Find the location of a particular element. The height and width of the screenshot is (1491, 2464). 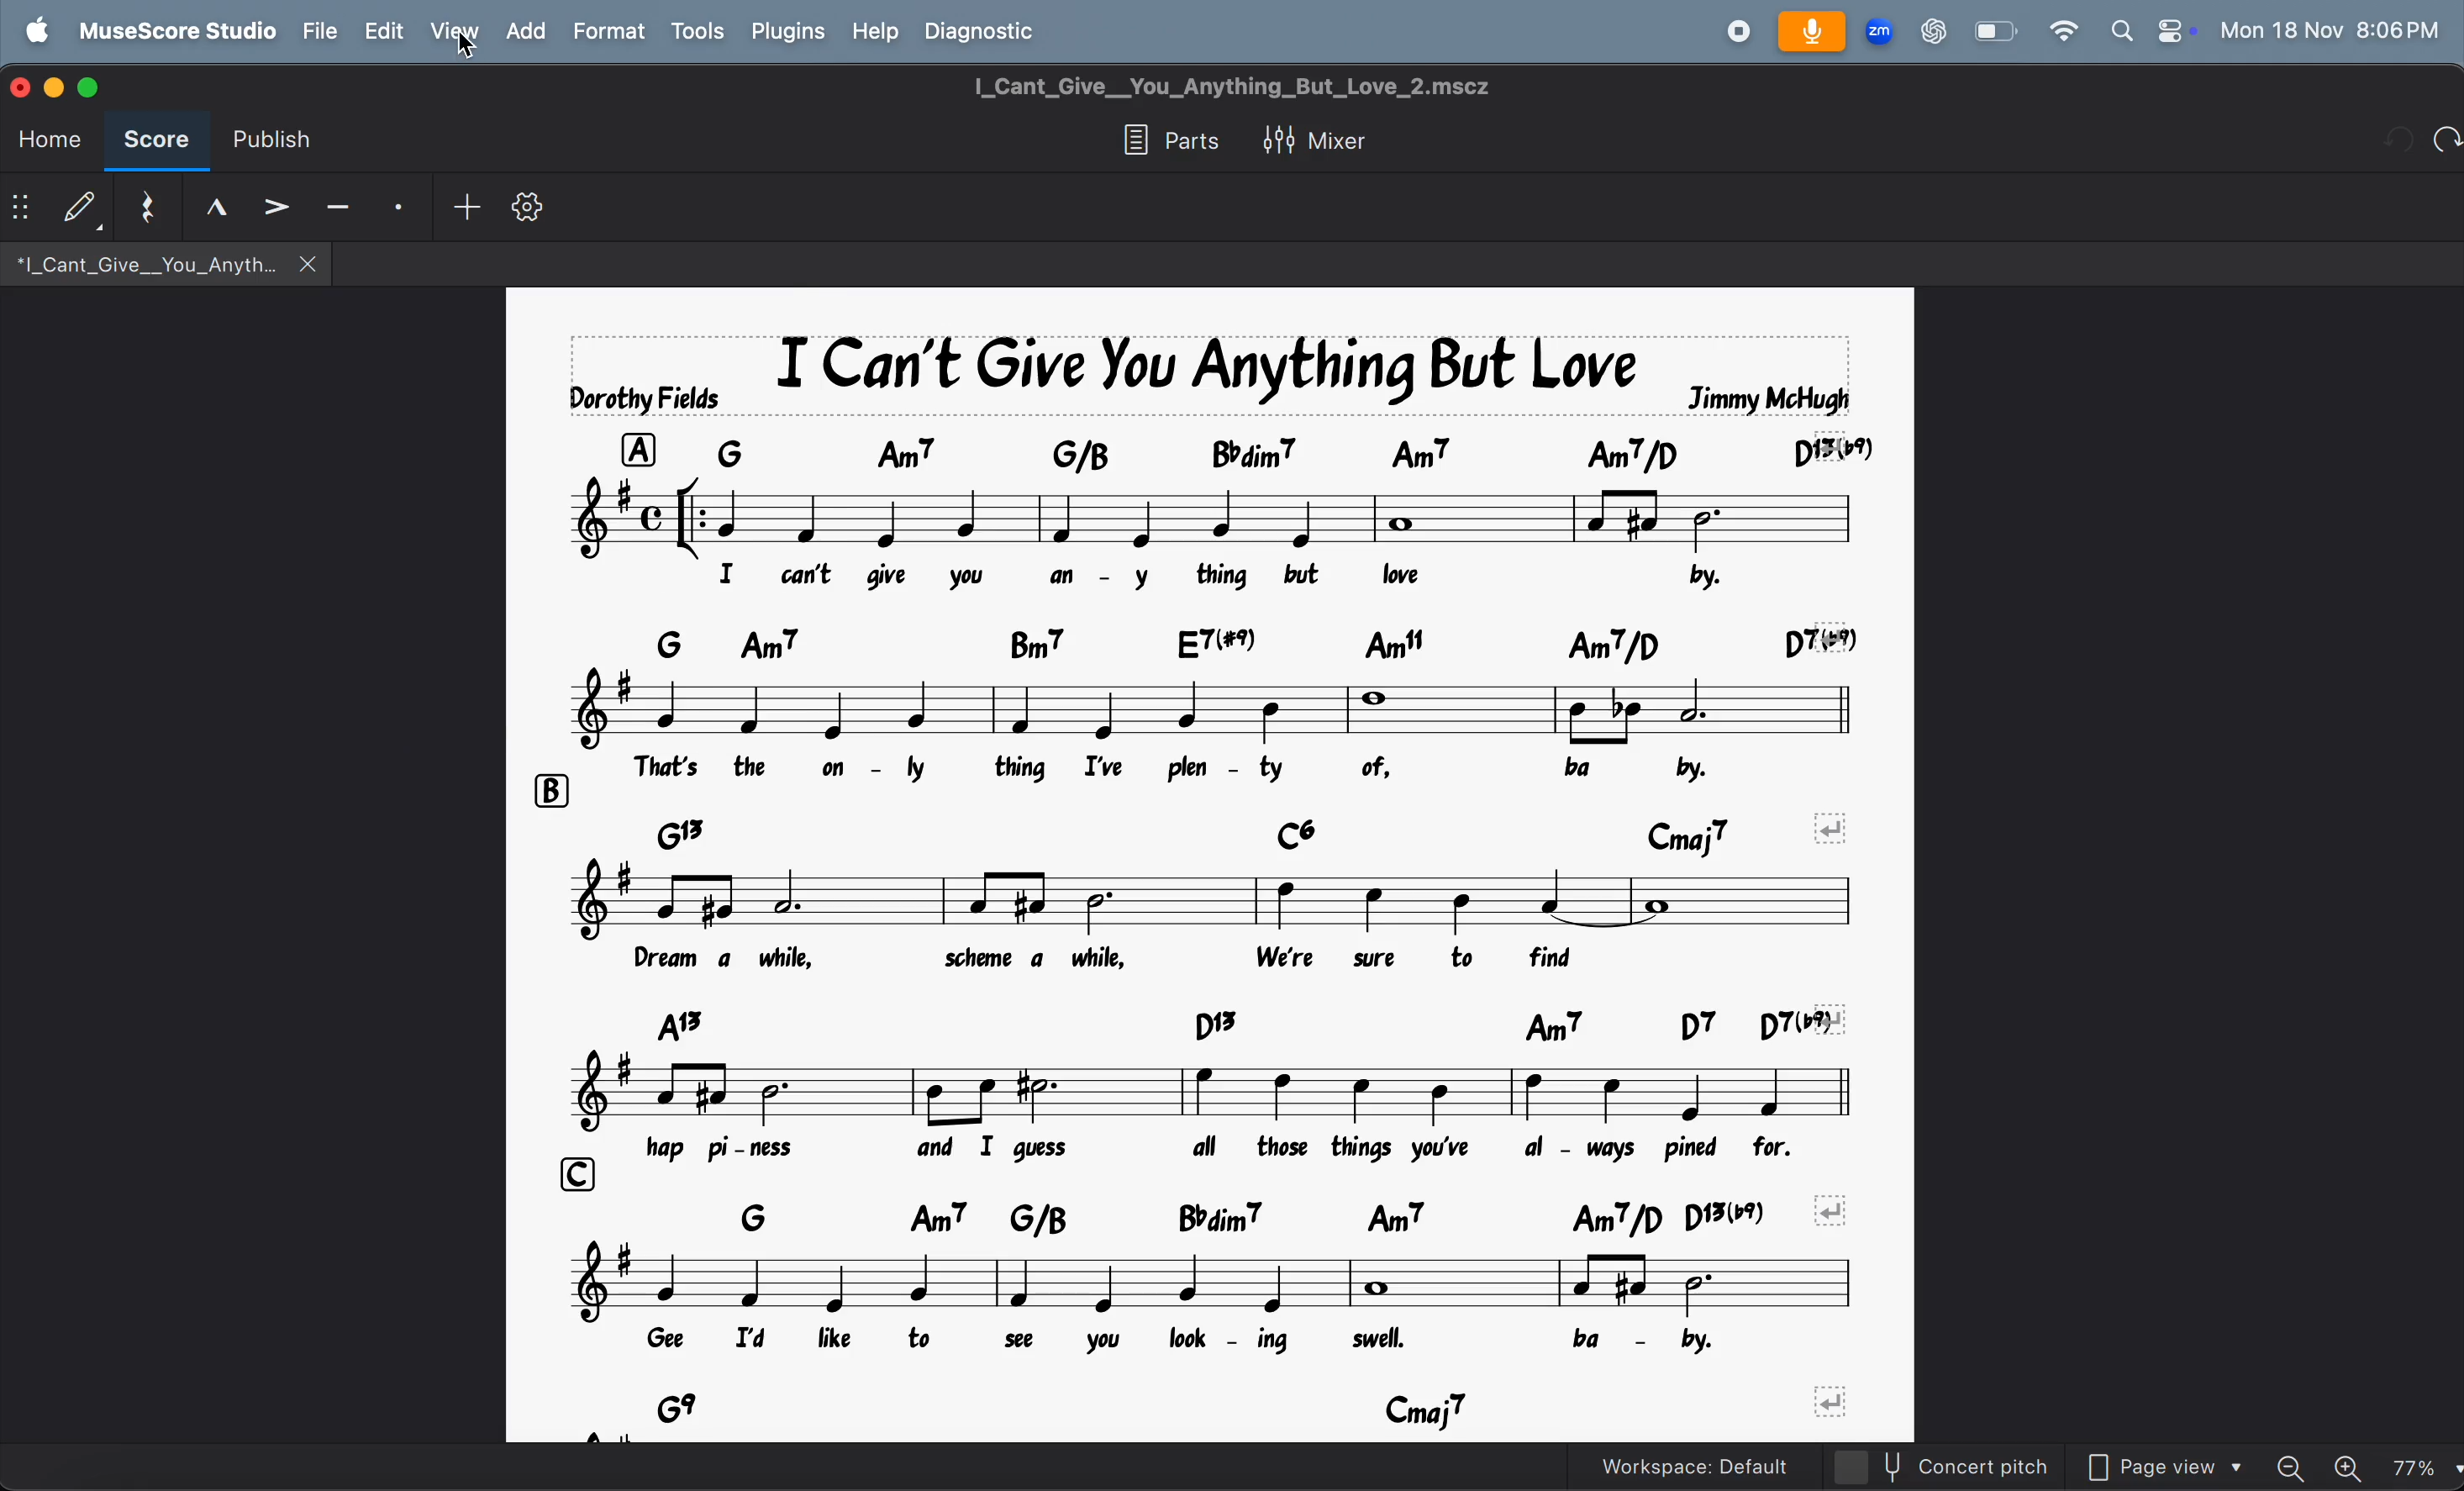

reset is located at coordinates (139, 207).